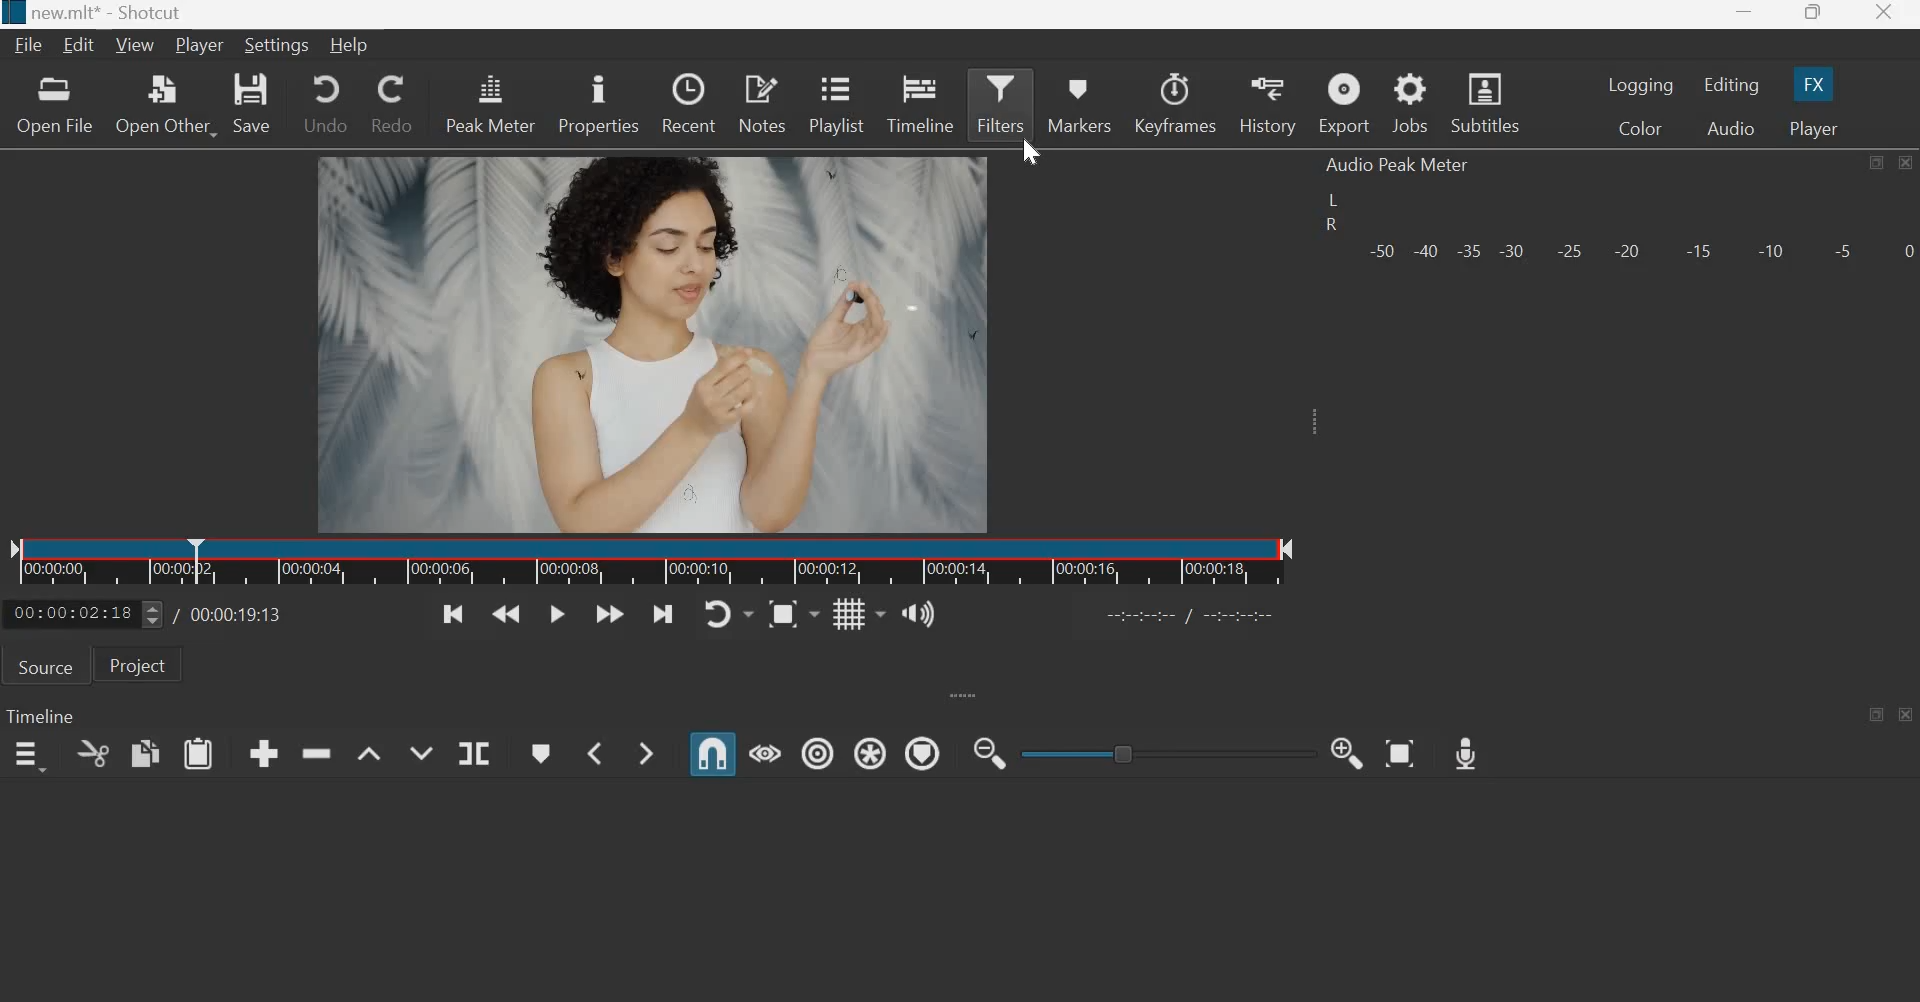  I want to click on Editing, so click(1730, 85).